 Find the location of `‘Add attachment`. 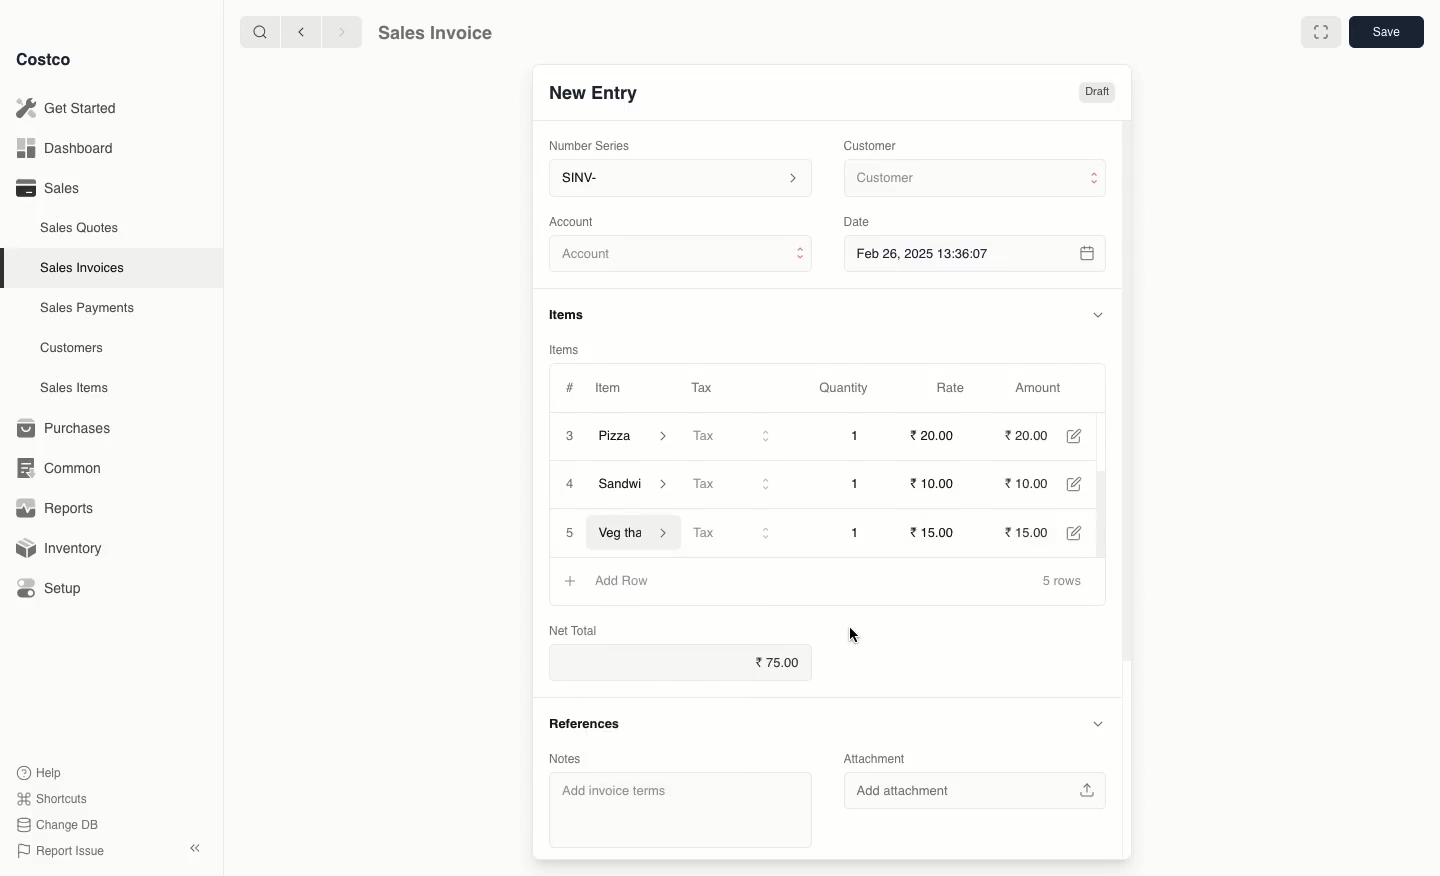

‘Add attachment is located at coordinates (981, 792).